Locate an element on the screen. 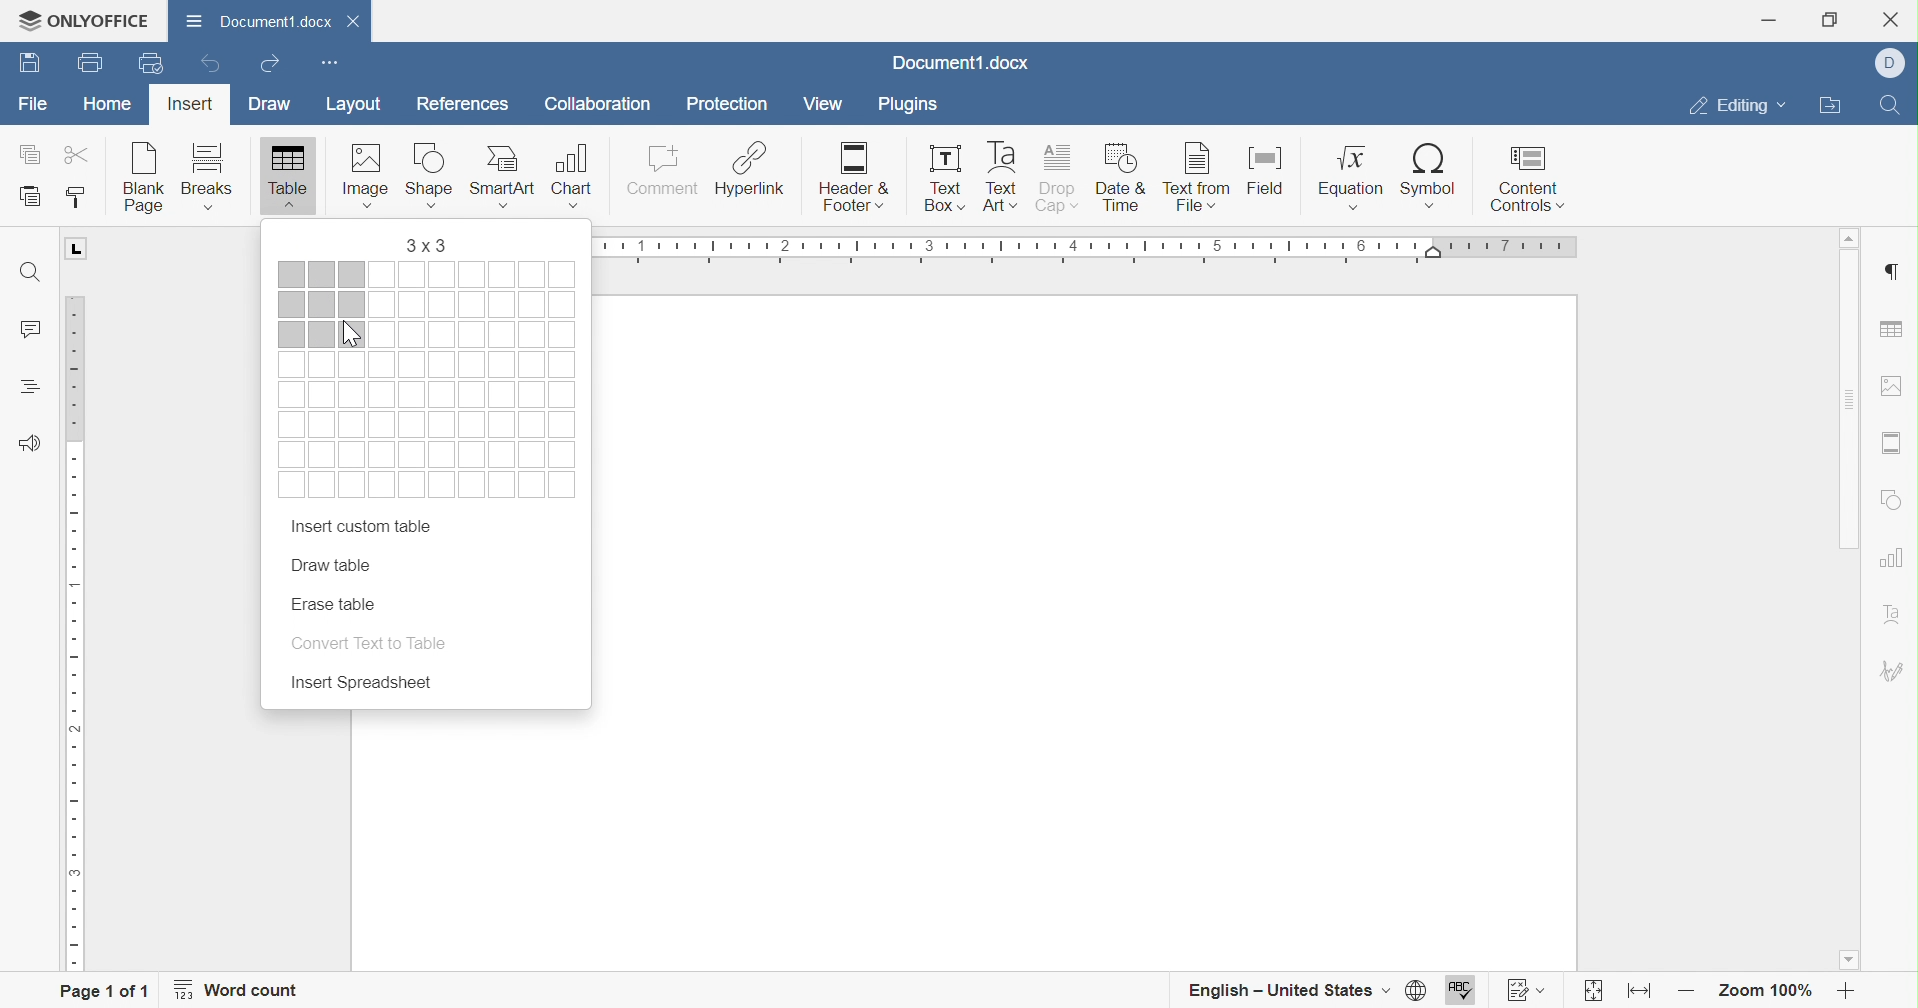 The width and height of the screenshot is (1918, 1008). Comment is located at coordinates (664, 176).